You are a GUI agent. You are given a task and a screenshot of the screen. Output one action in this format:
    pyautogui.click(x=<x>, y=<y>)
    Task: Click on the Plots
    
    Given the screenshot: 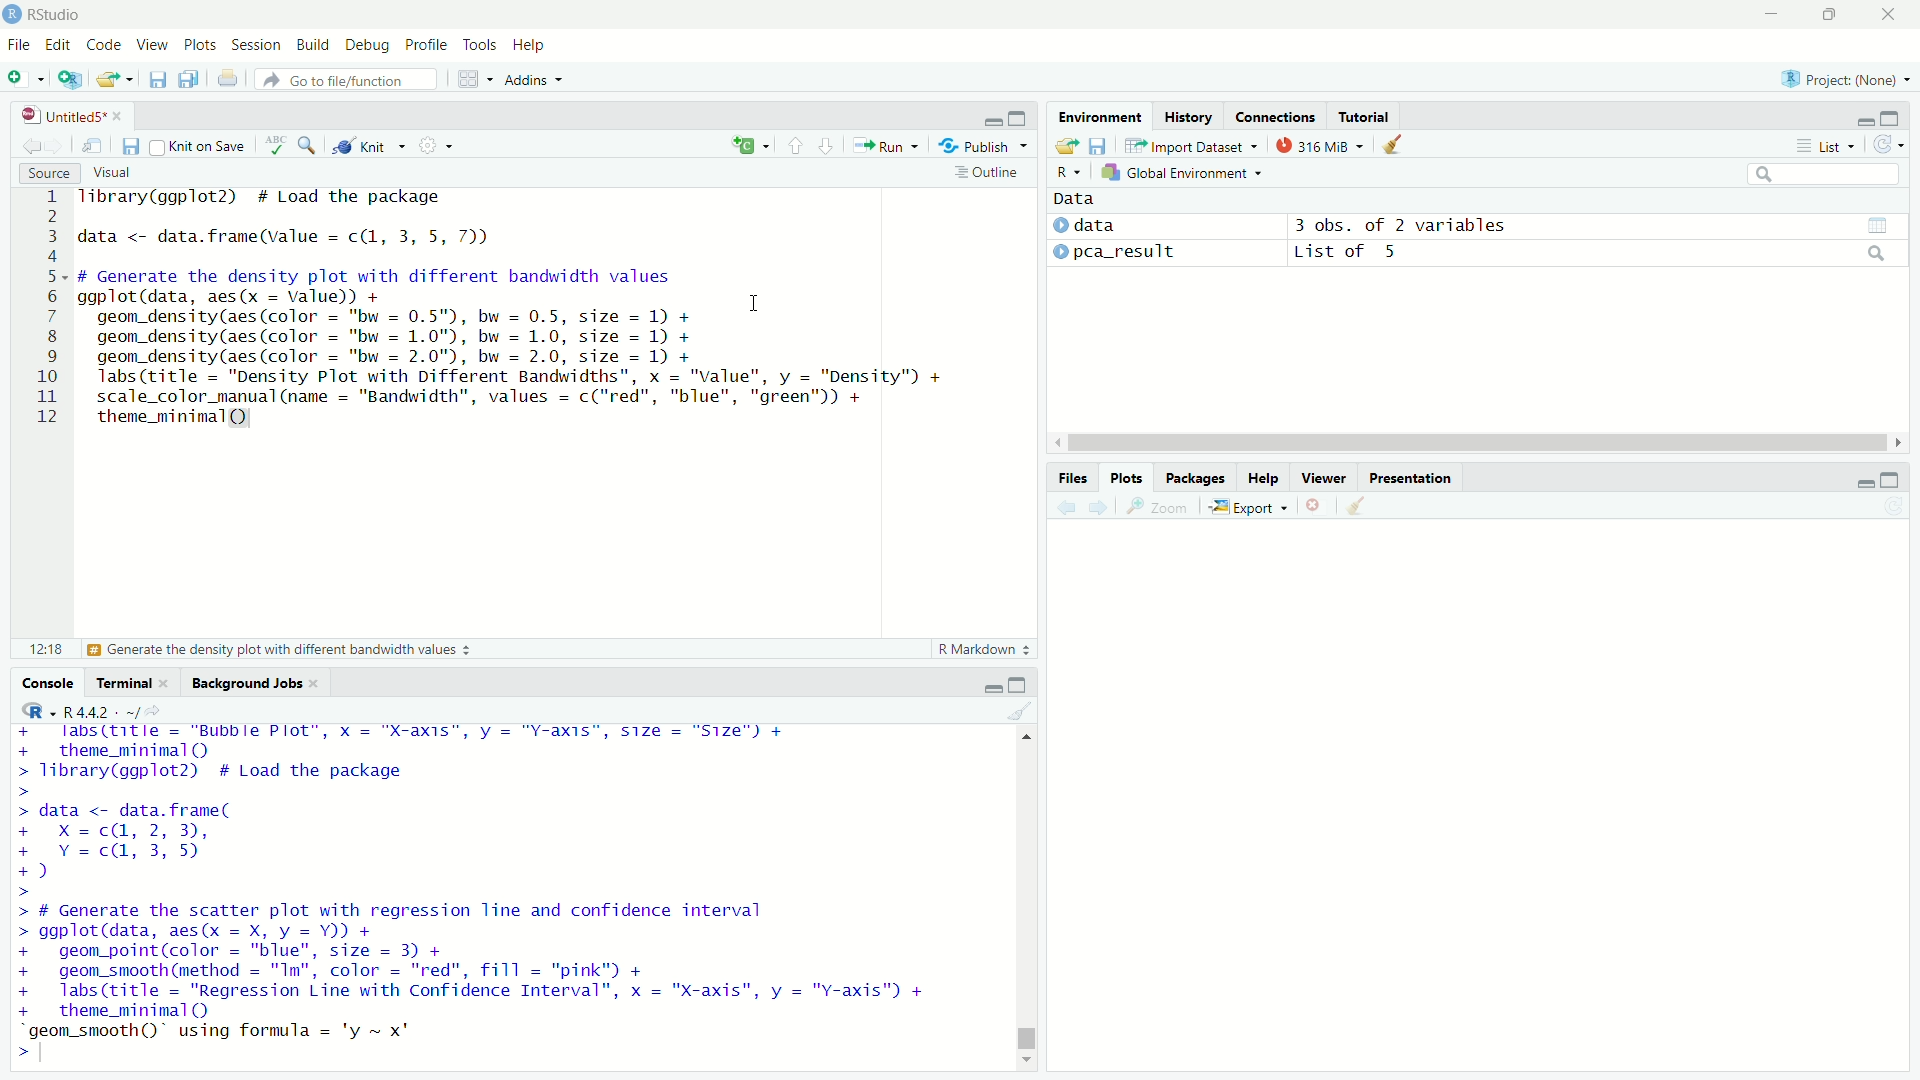 What is the action you would take?
    pyautogui.click(x=1125, y=478)
    